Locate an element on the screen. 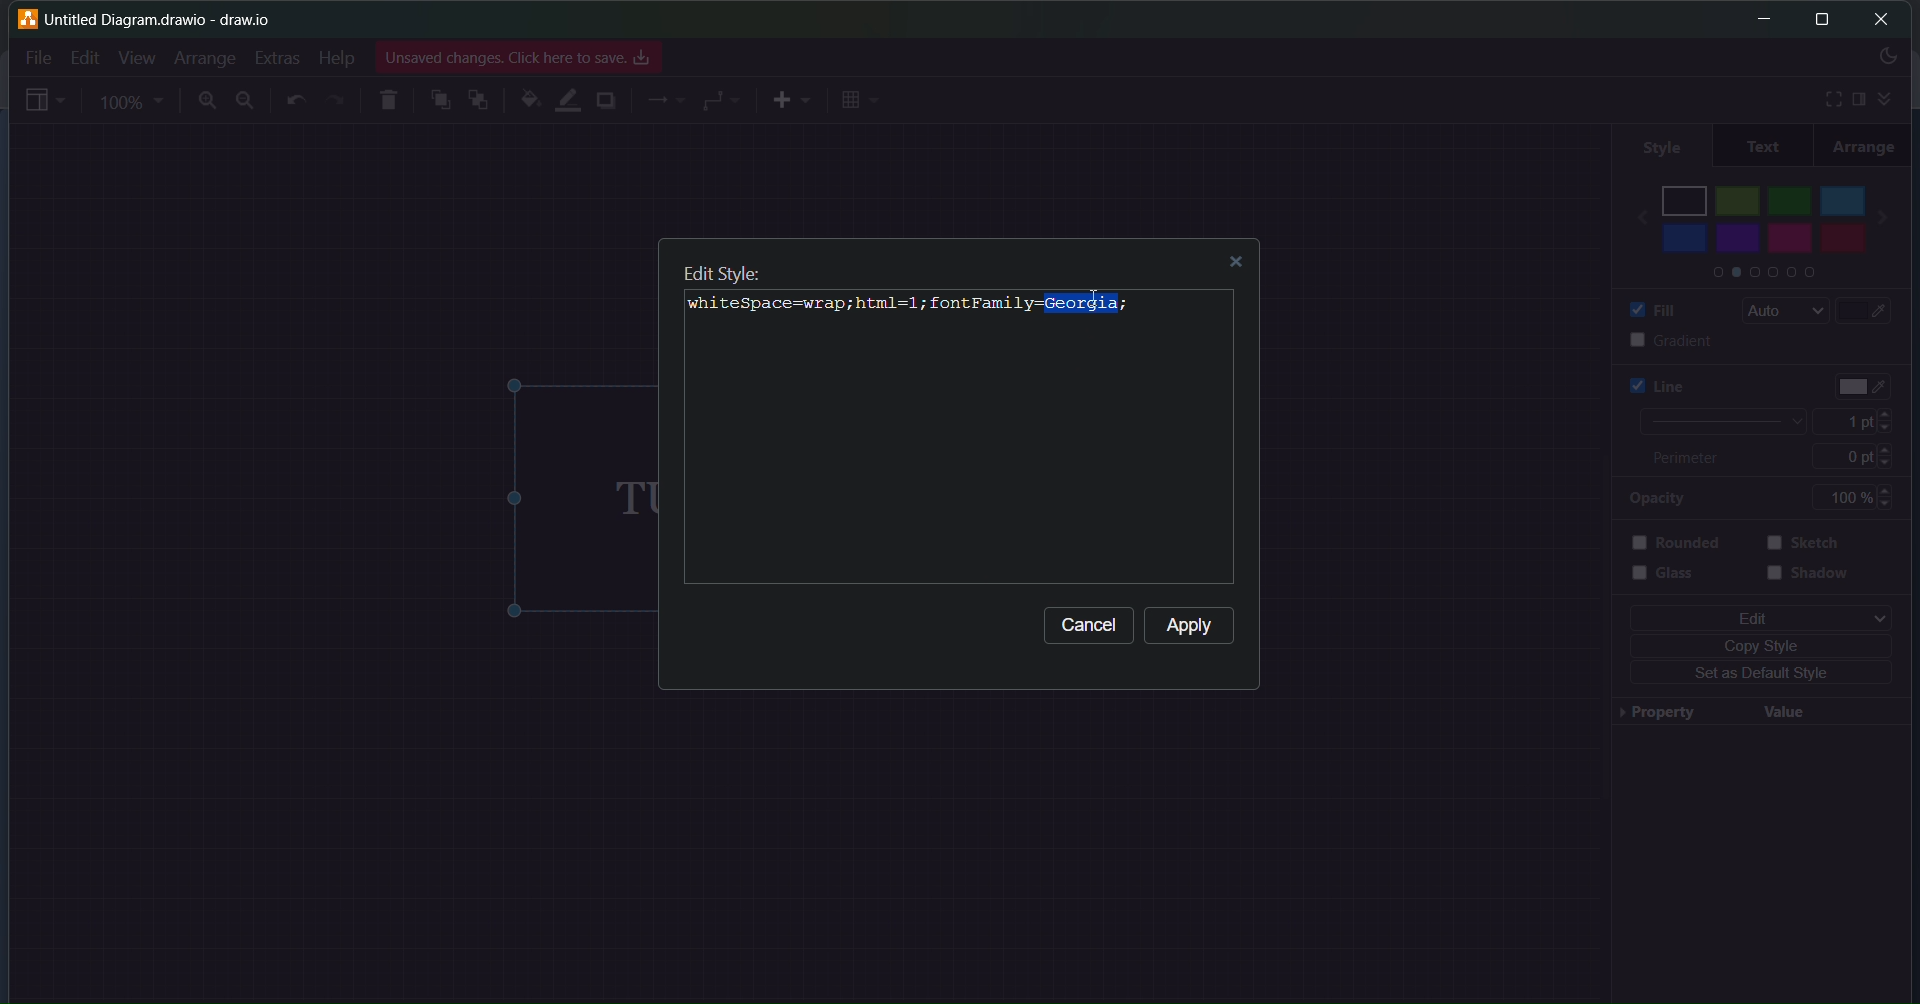 The width and height of the screenshot is (1920, 1004). fill color is located at coordinates (1876, 311).